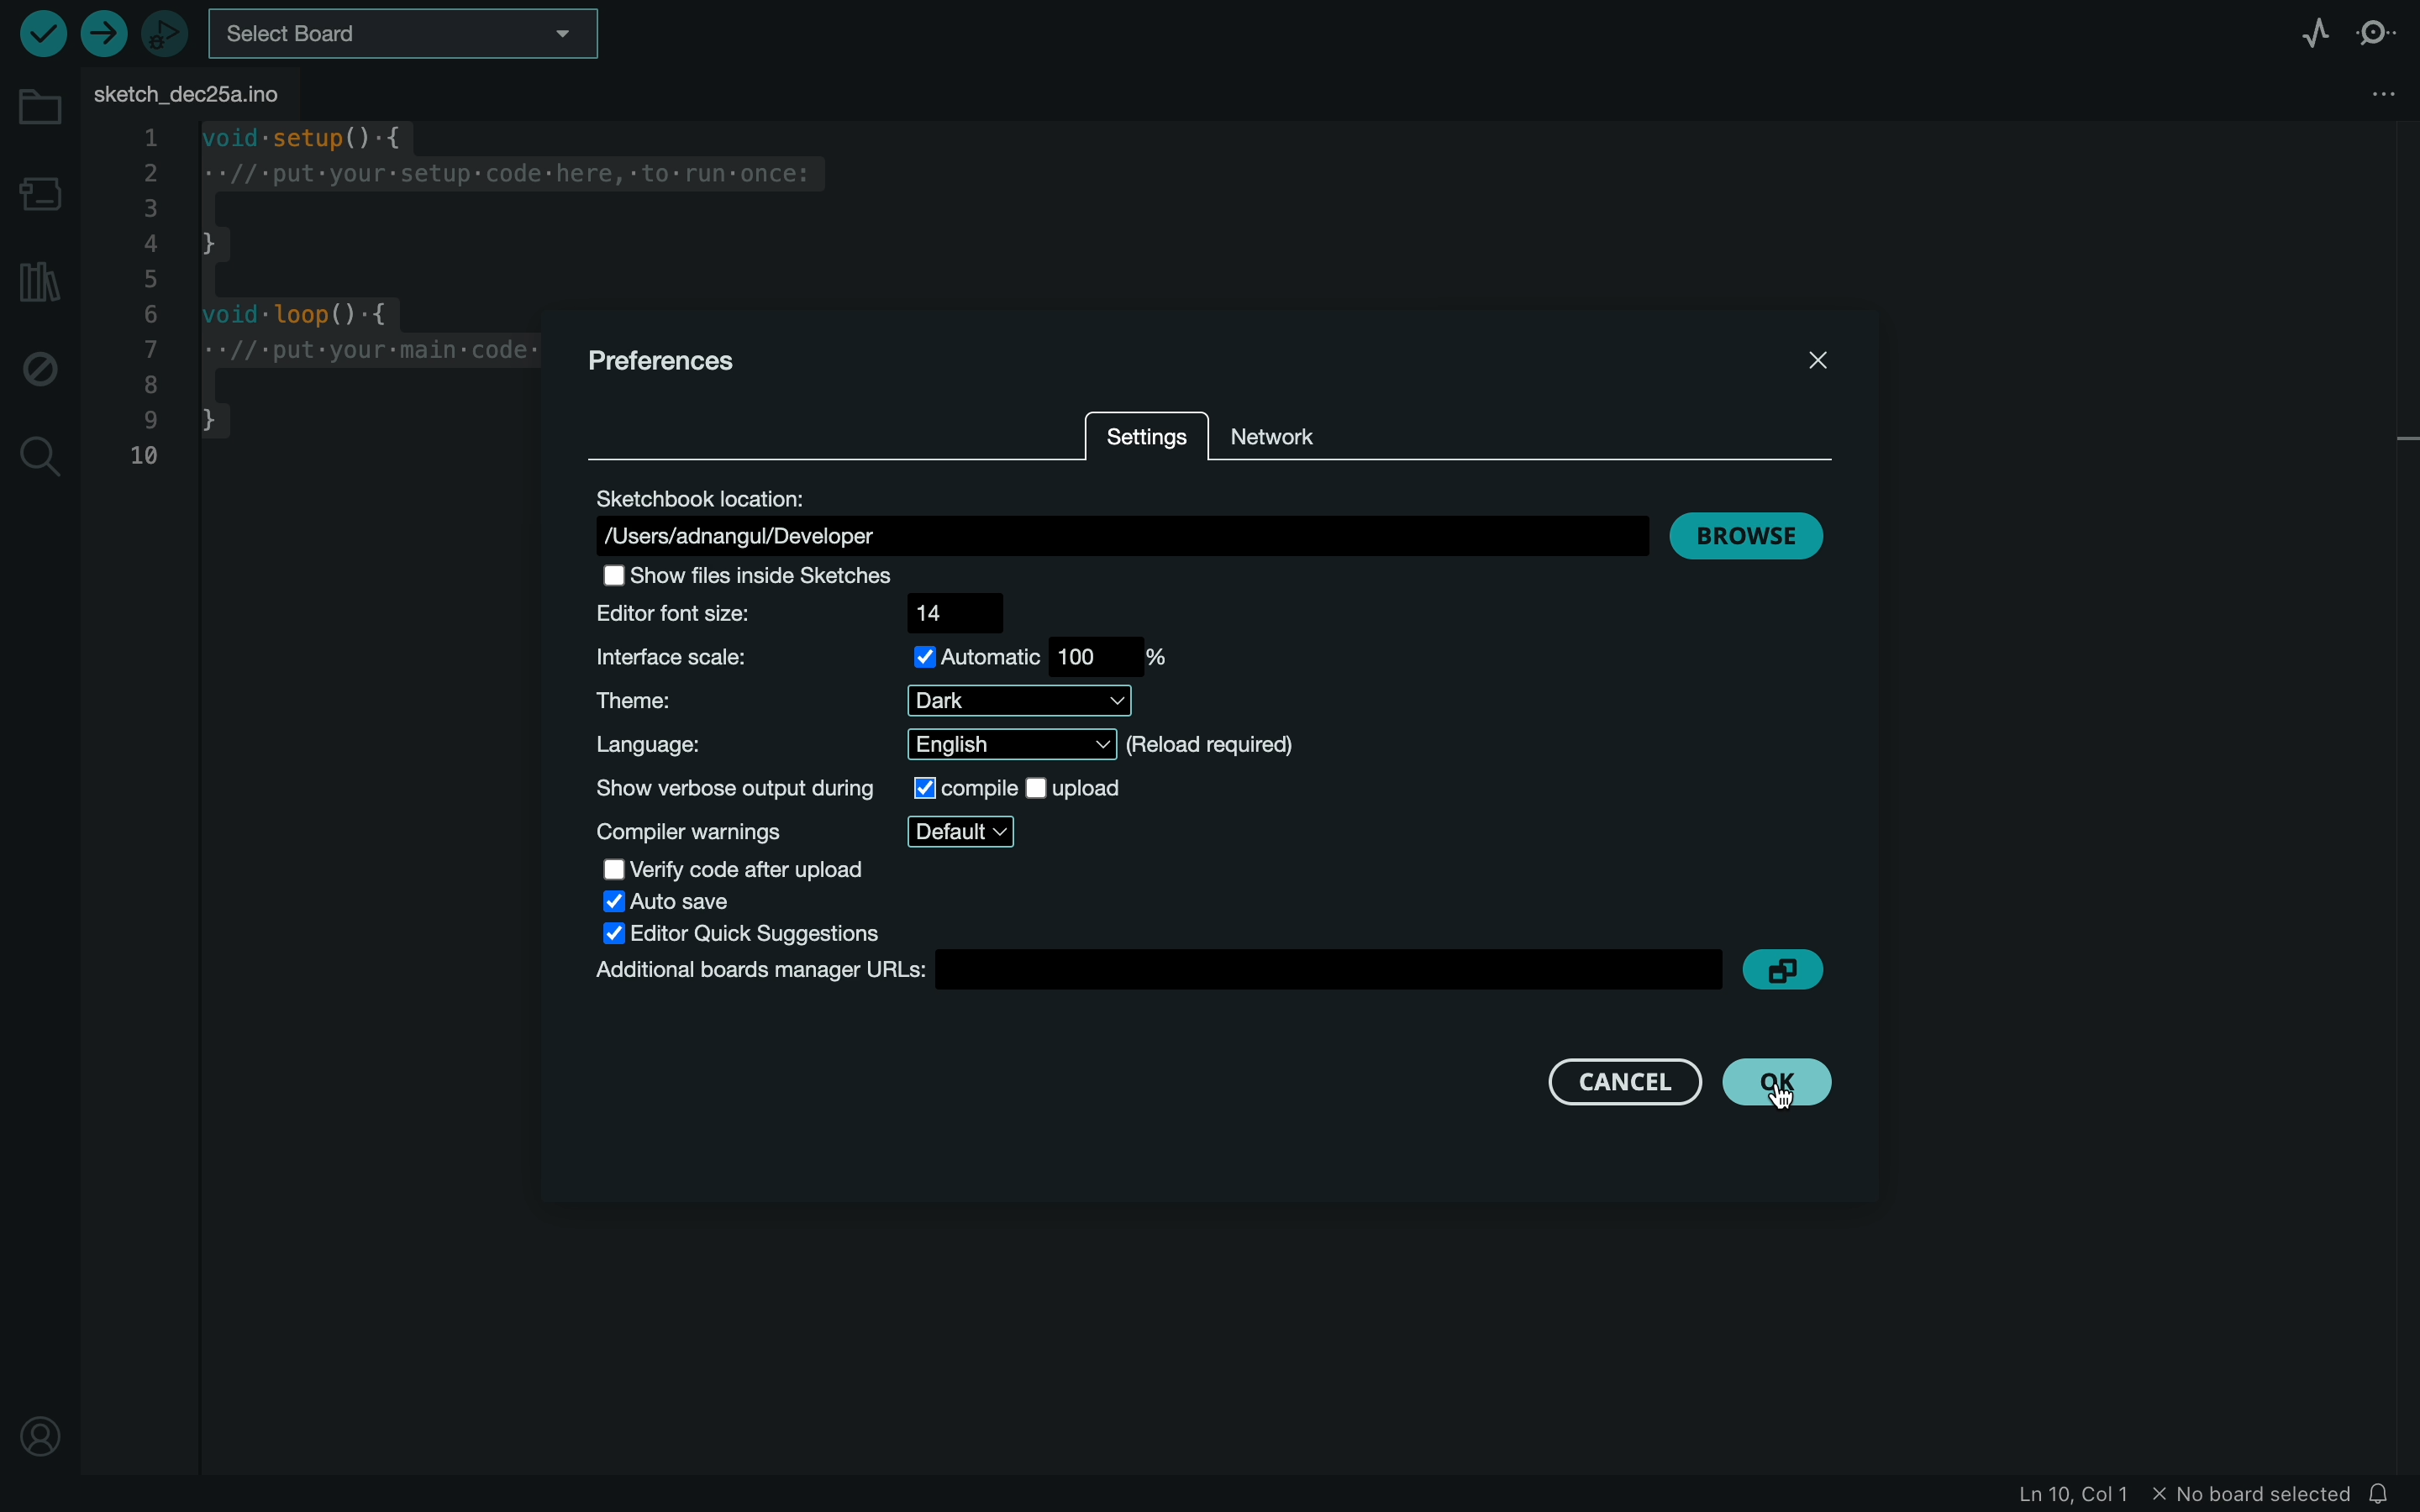  What do you see at coordinates (1747, 539) in the screenshot?
I see `browse` at bounding box center [1747, 539].